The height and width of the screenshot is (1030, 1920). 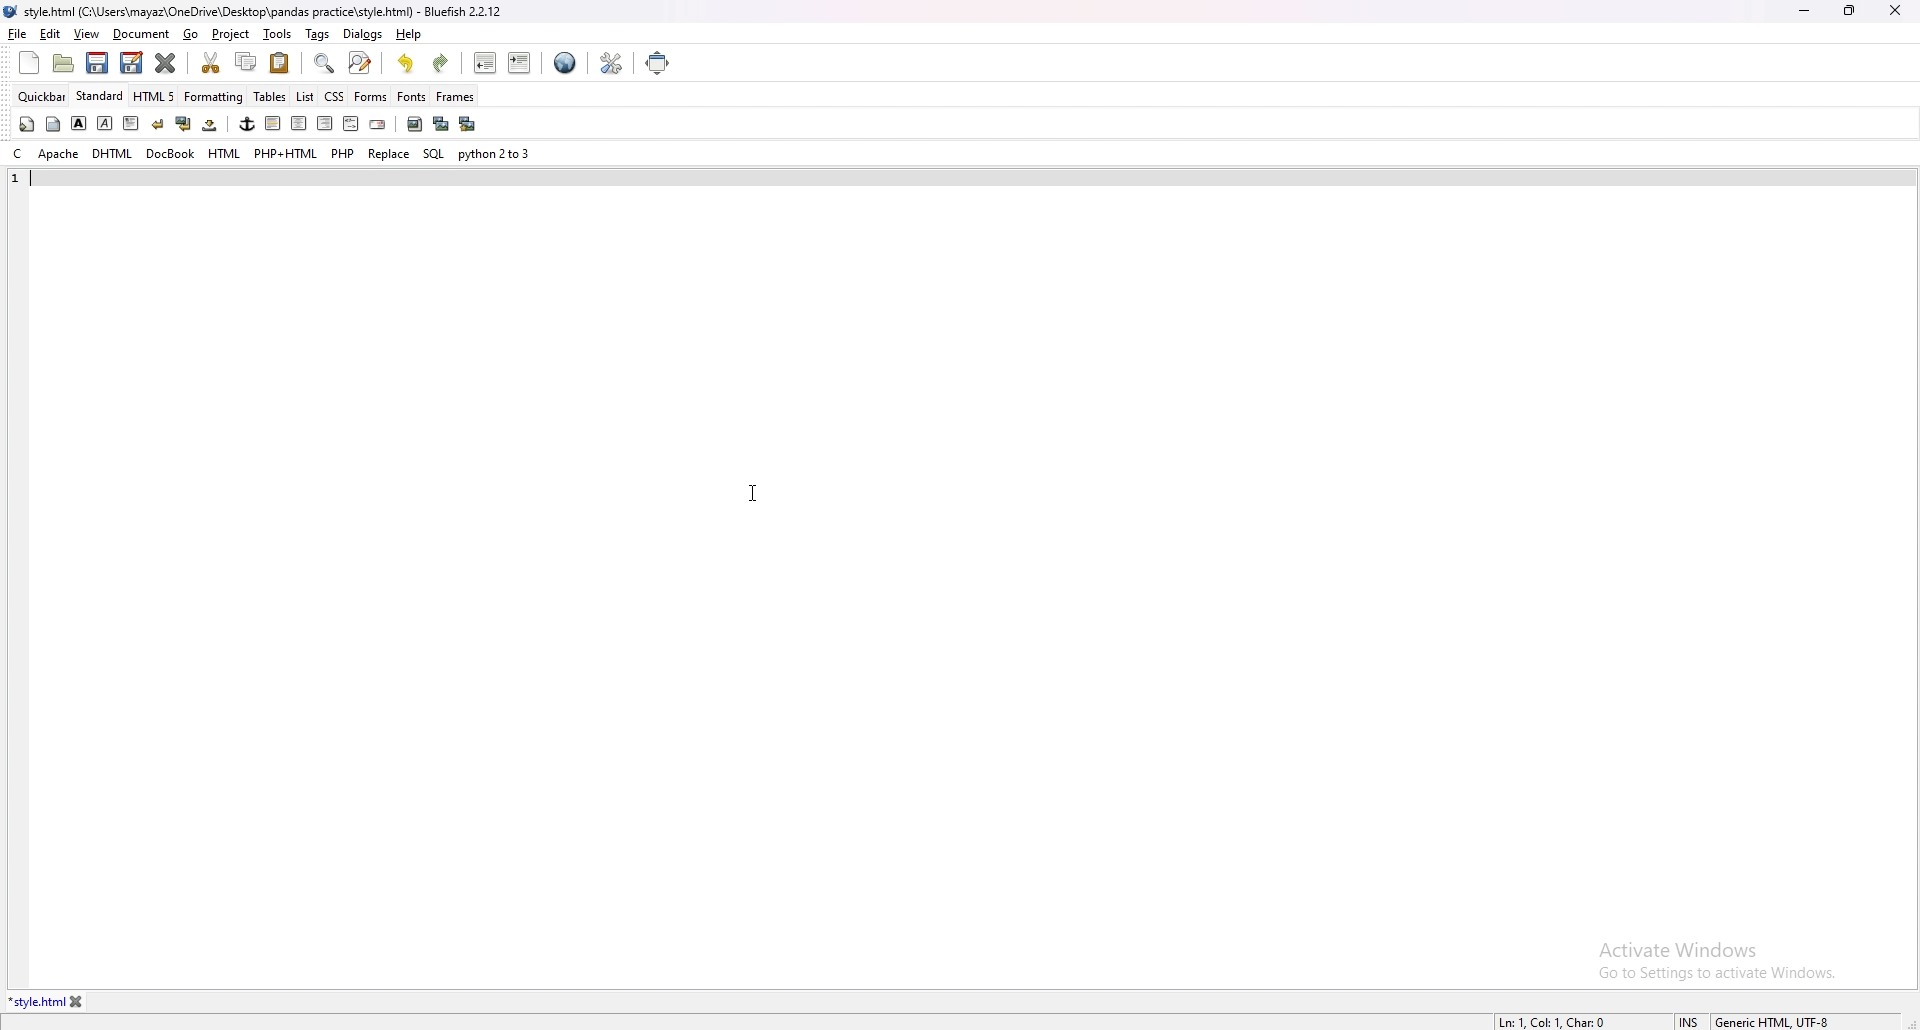 I want to click on body, so click(x=55, y=122).